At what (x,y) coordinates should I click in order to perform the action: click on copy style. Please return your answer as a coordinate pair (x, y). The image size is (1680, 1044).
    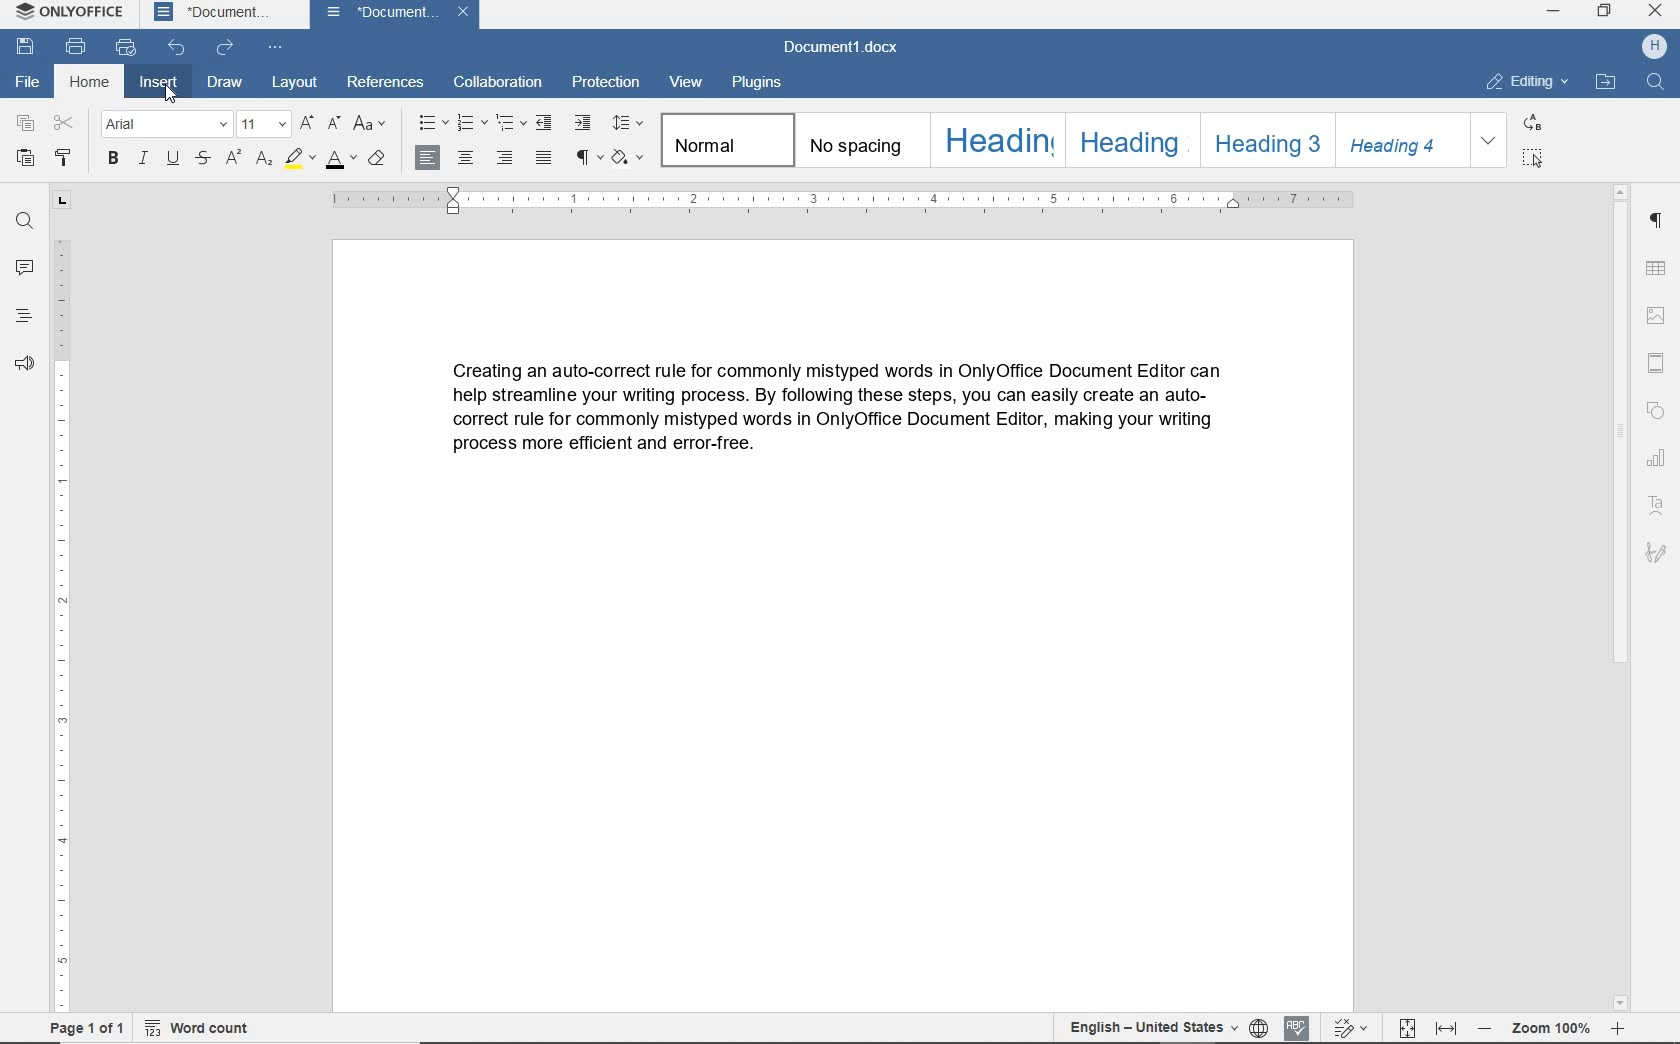
    Looking at the image, I should click on (63, 158).